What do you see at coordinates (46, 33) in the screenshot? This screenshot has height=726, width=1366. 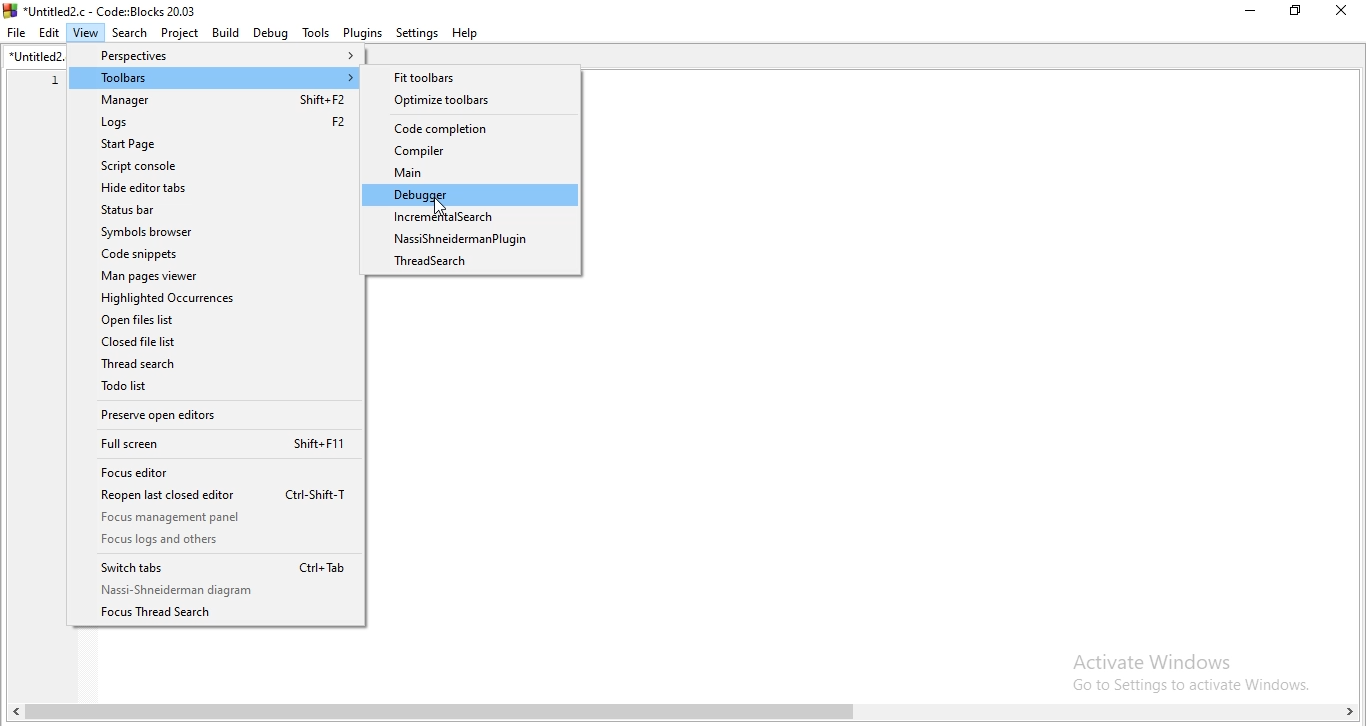 I see `Edit ` at bounding box center [46, 33].